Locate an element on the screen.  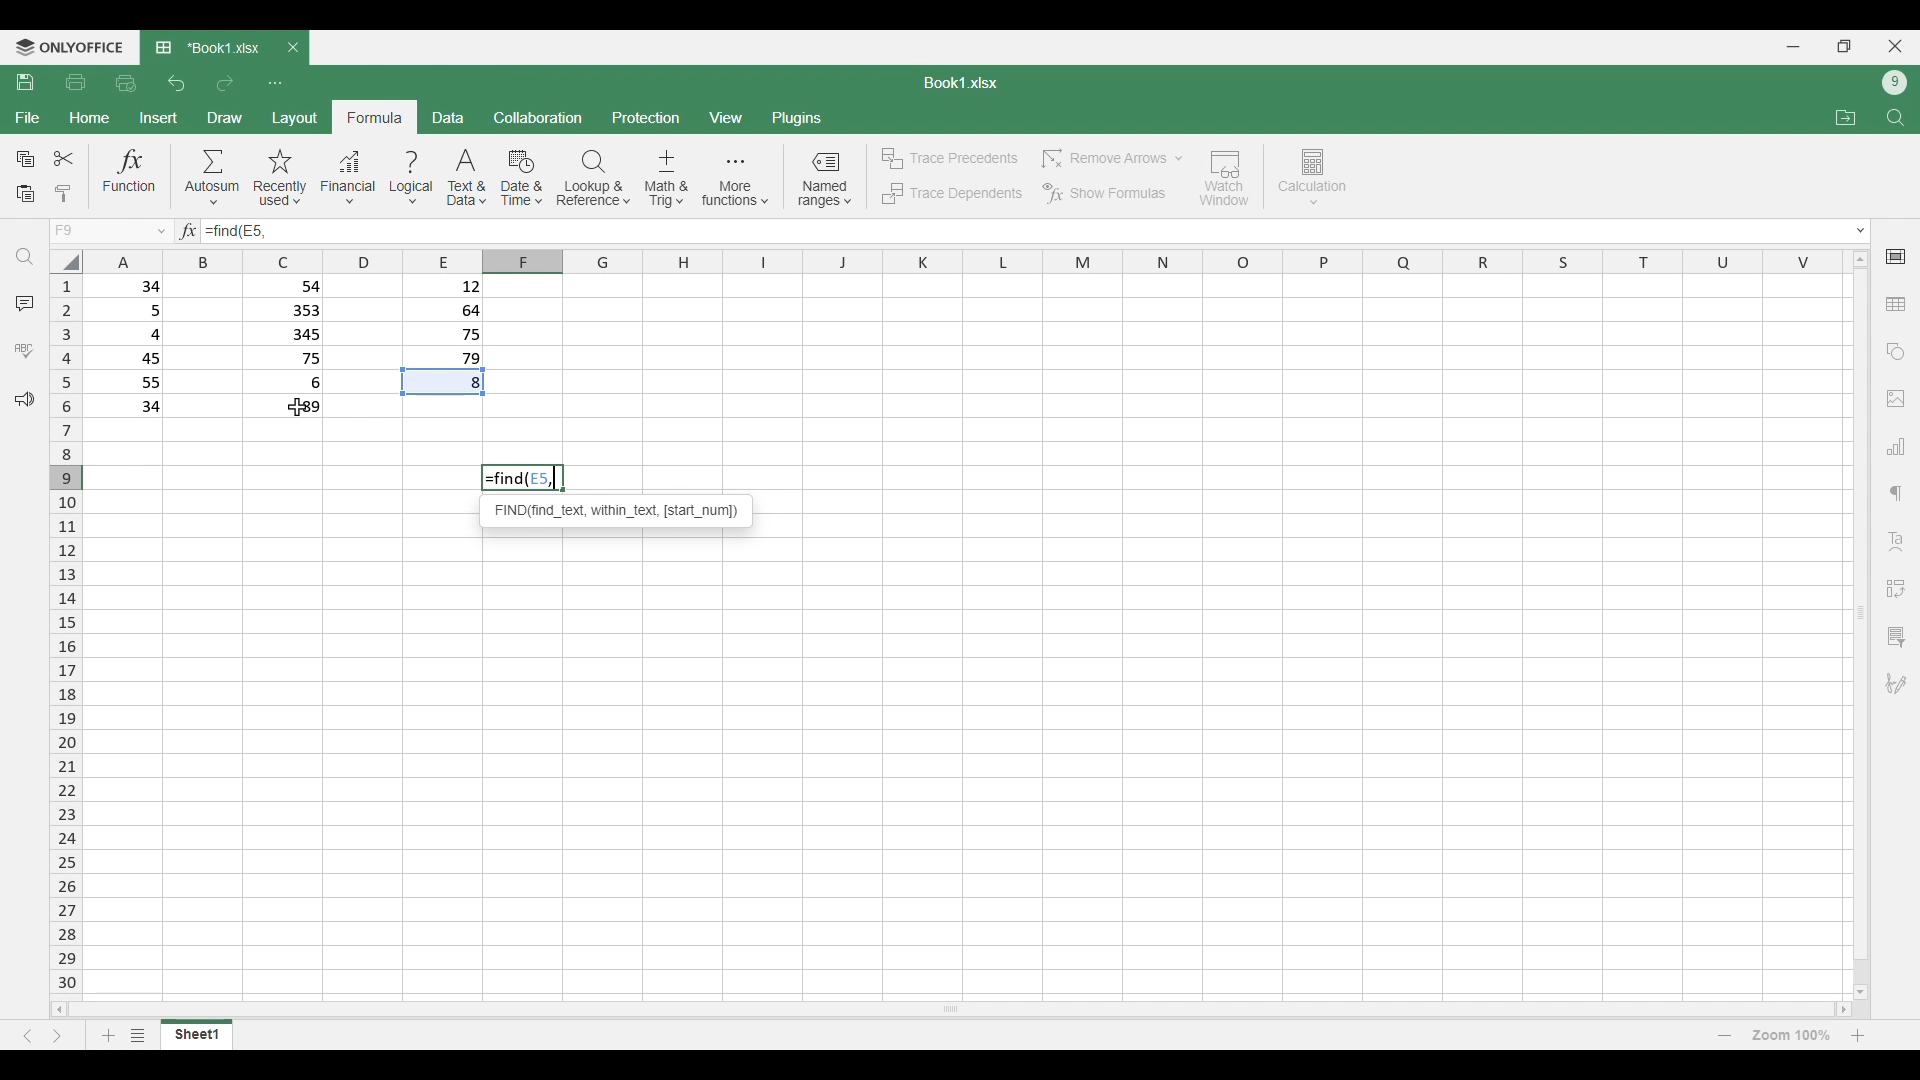
Paragraph setting is located at coordinates (1897, 494).